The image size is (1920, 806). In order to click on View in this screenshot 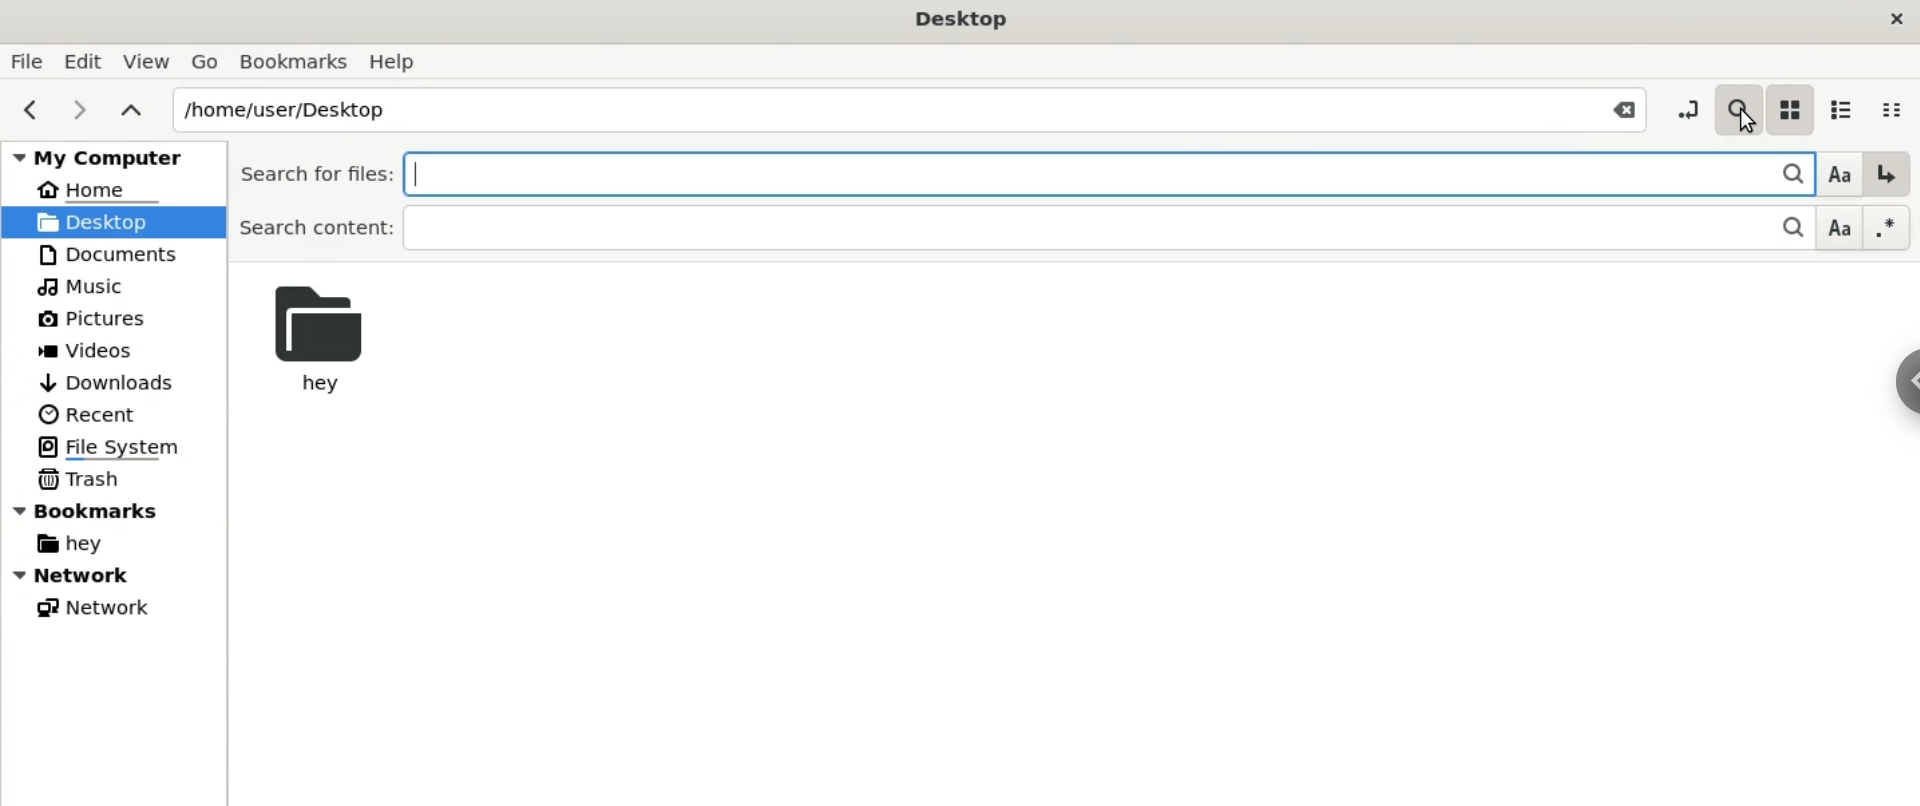, I will do `click(146, 57)`.